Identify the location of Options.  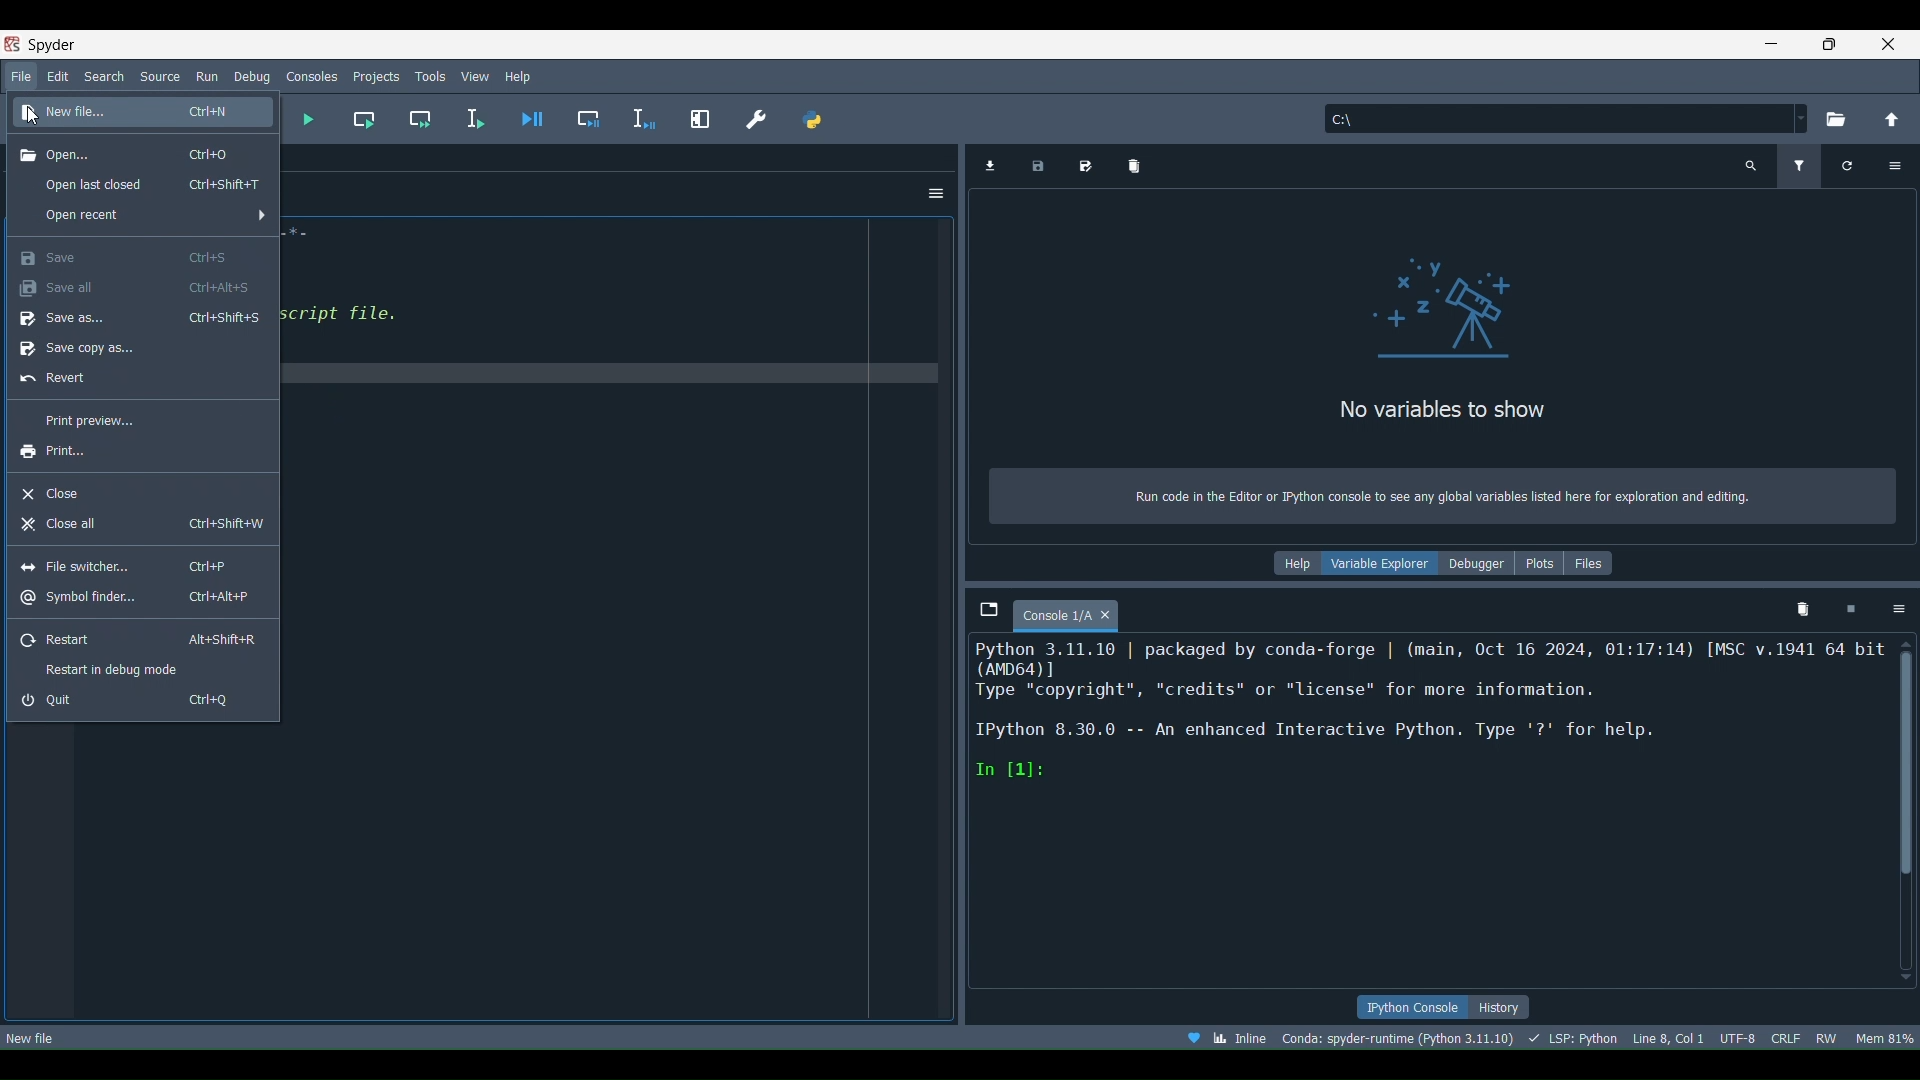
(1900, 165).